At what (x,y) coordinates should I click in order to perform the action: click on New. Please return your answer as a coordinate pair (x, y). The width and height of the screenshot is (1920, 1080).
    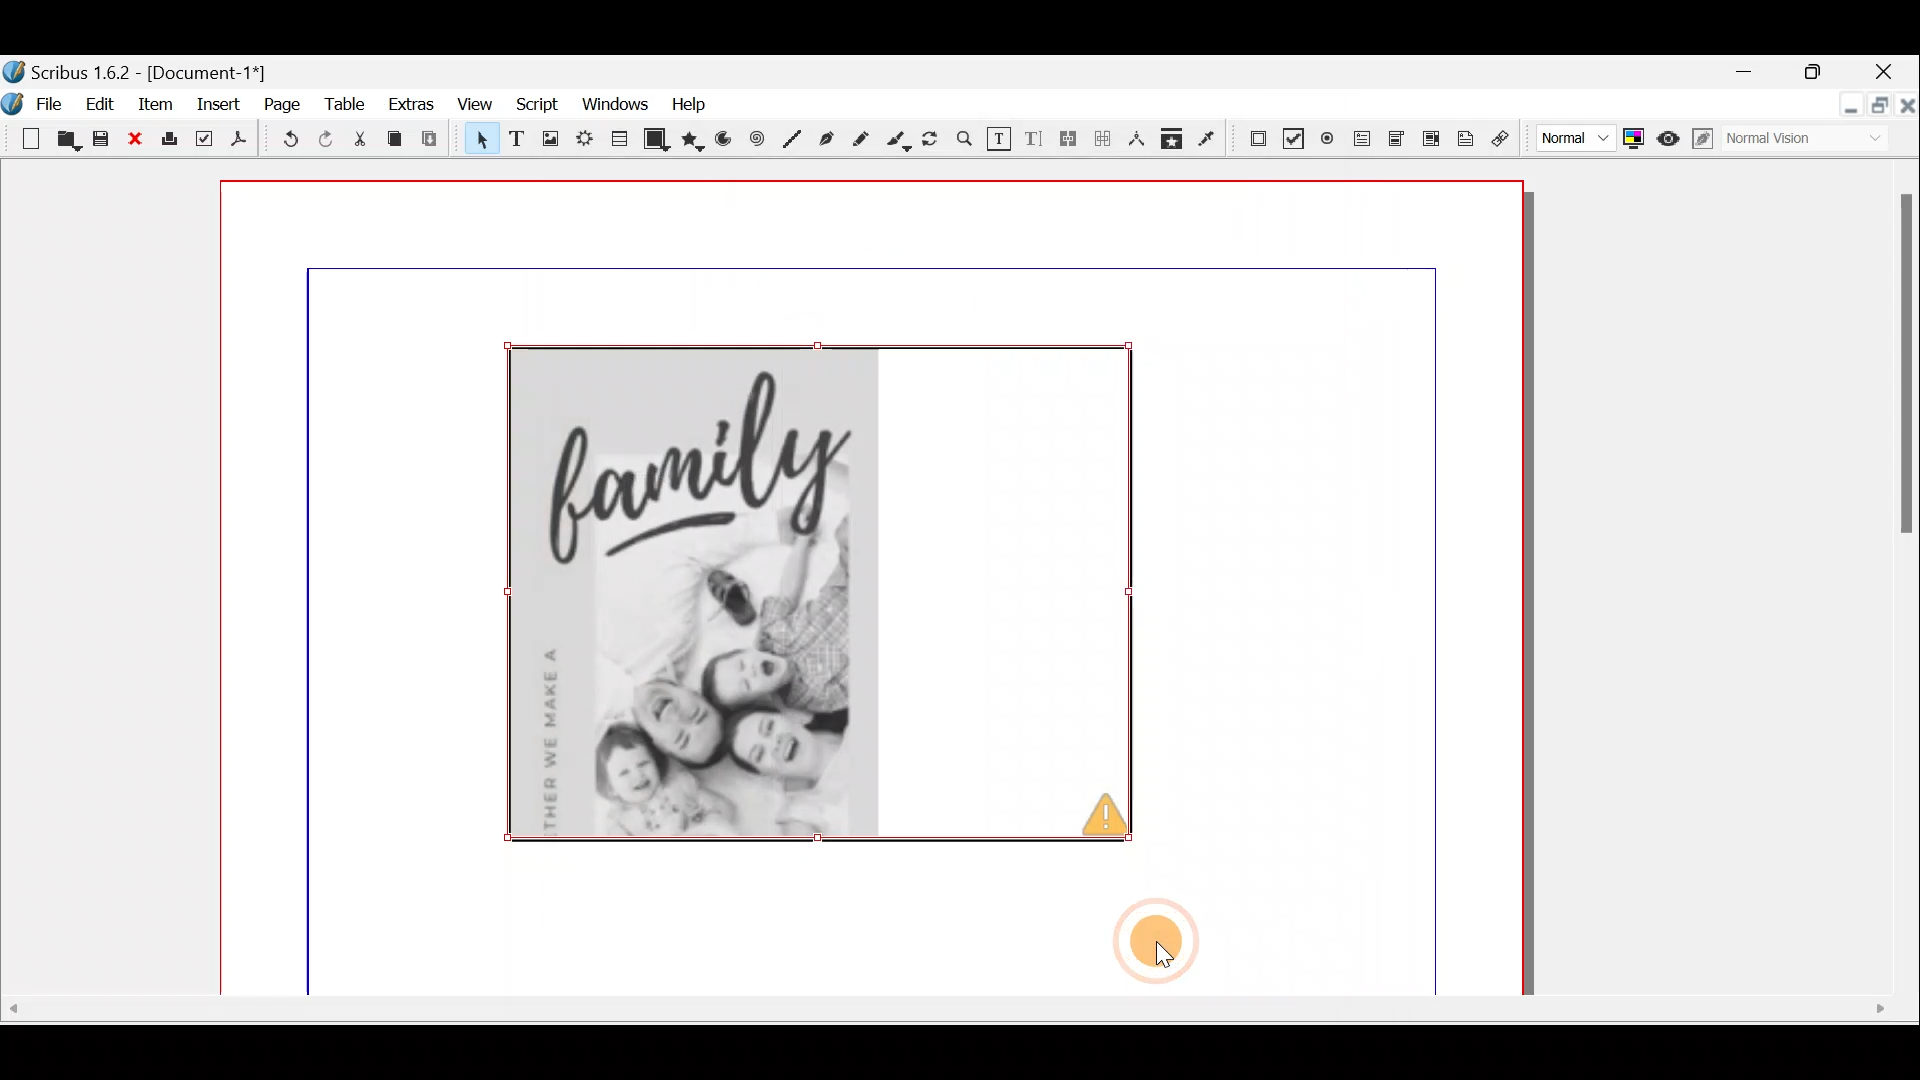
    Looking at the image, I should click on (23, 140).